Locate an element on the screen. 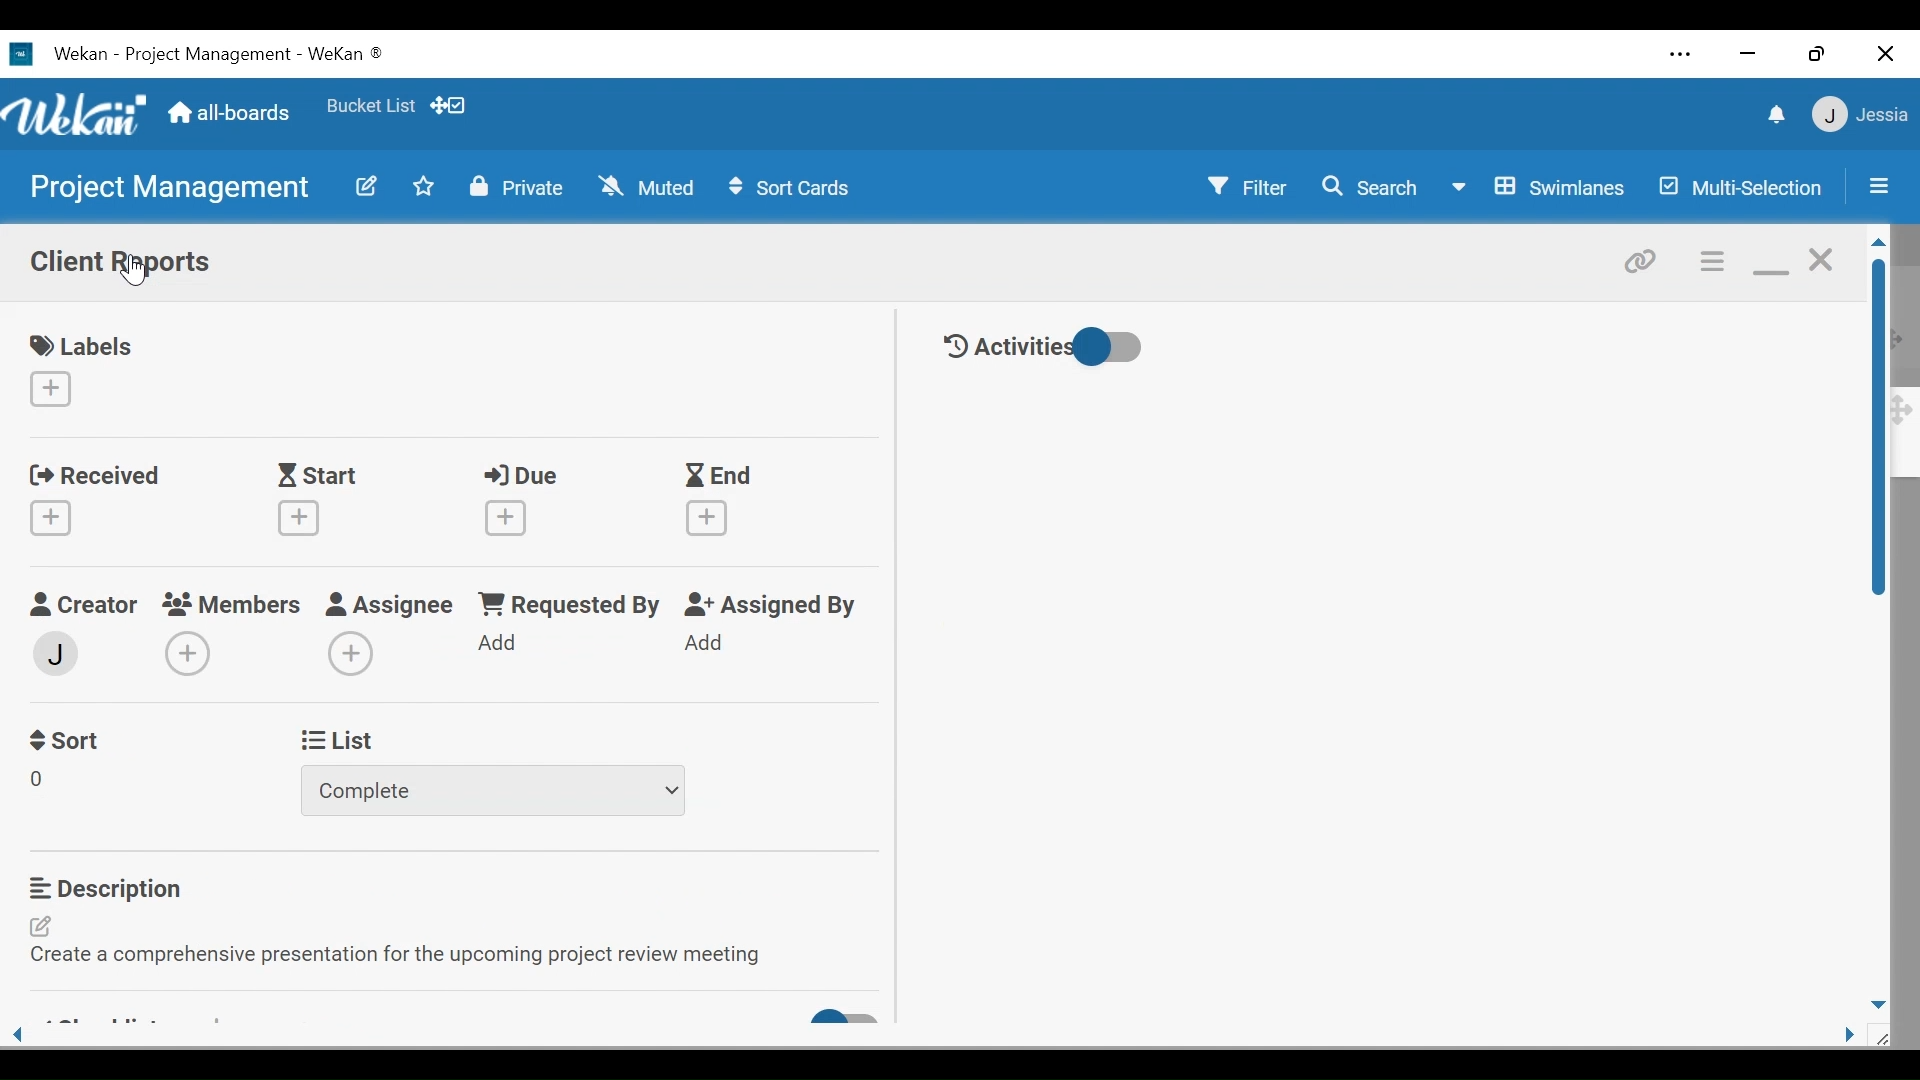 The width and height of the screenshot is (1920, 1080). Multi-Selection is located at coordinates (1742, 188).